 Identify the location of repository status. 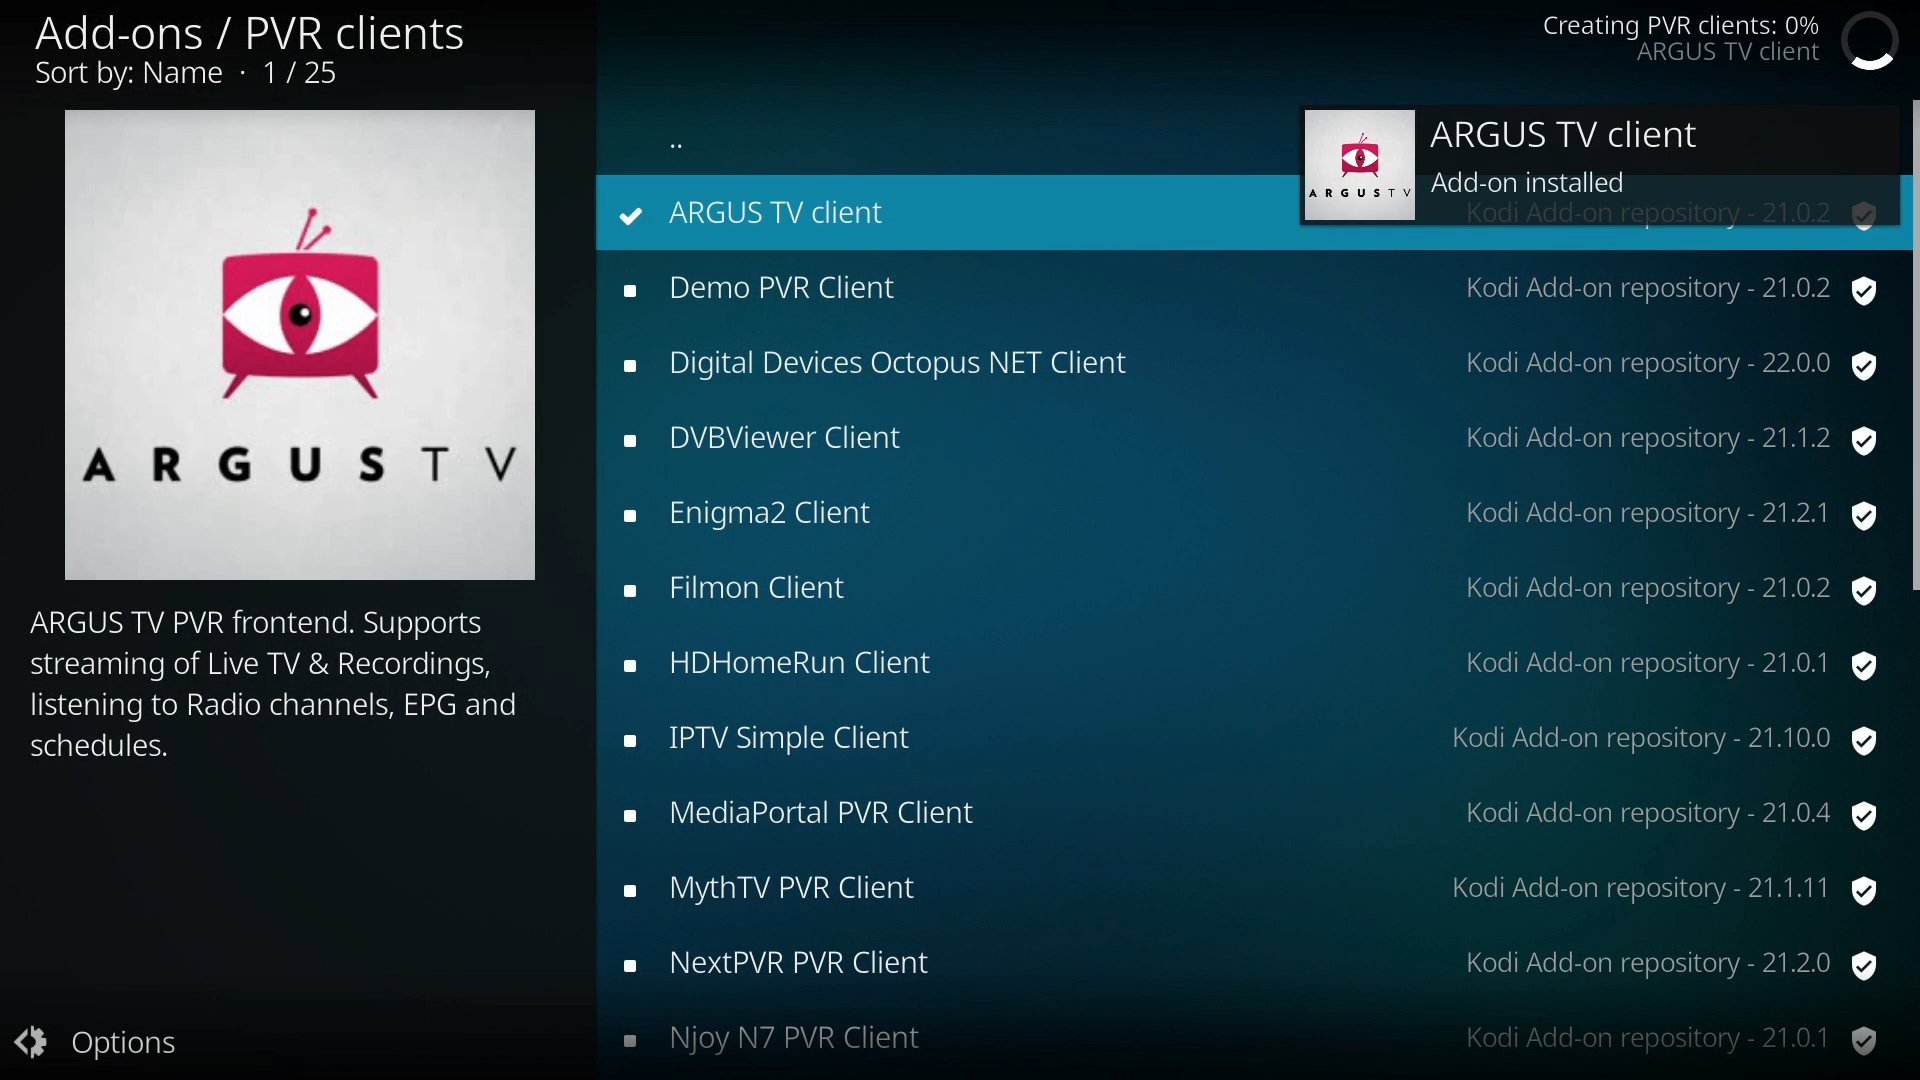
(622, 212).